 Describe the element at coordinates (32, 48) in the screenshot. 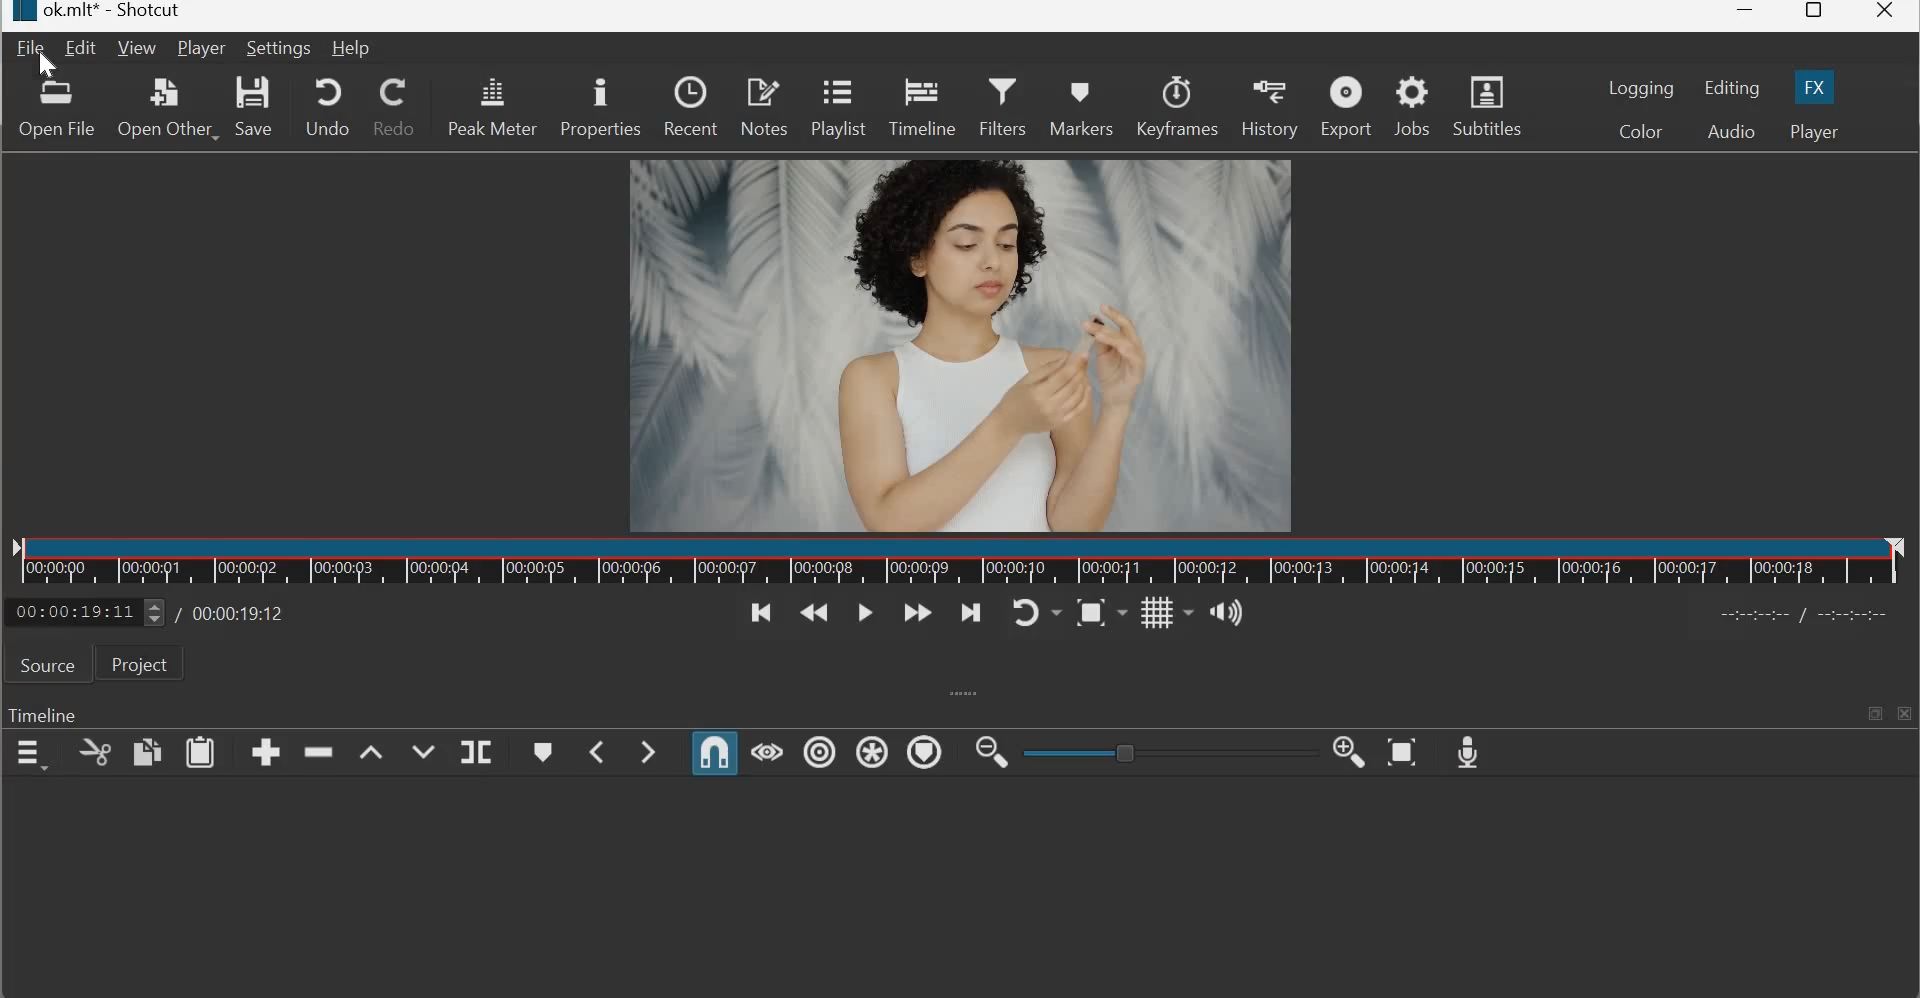

I see `File` at that location.